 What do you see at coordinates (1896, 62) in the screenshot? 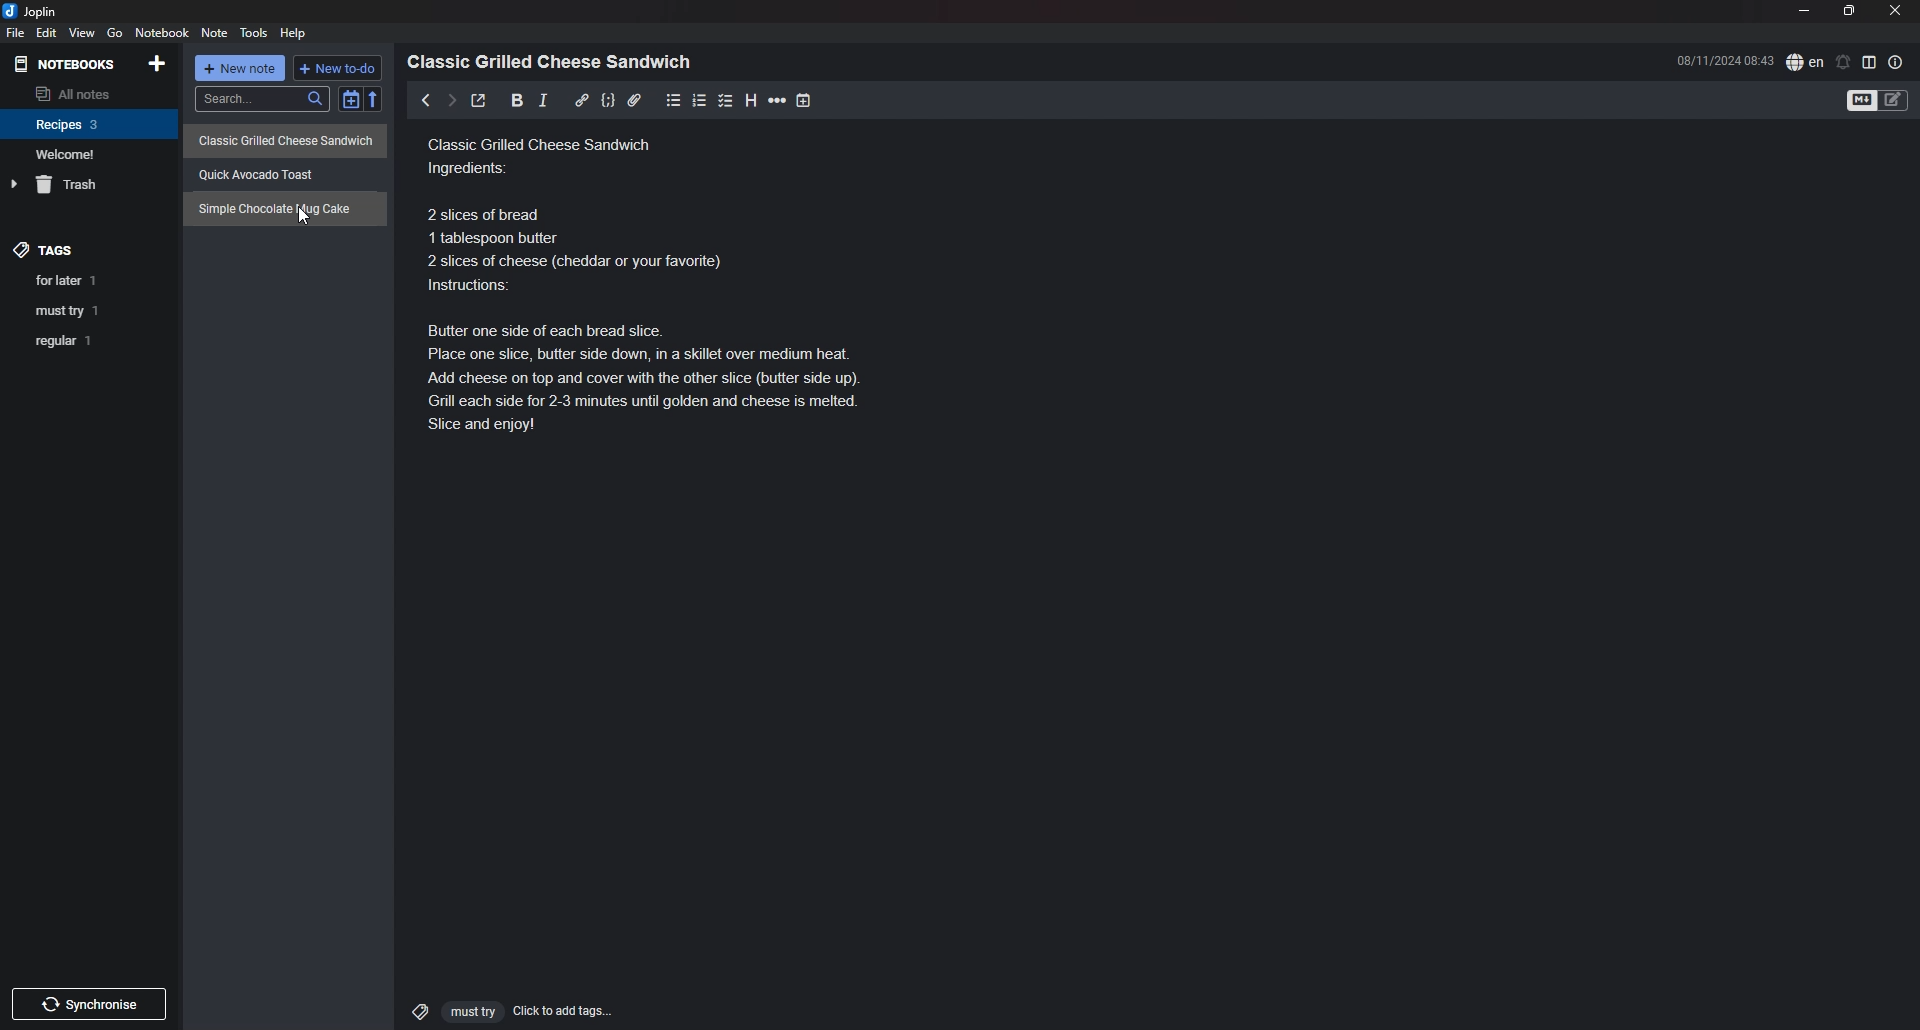
I see `note properties` at bounding box center [1896, 62].